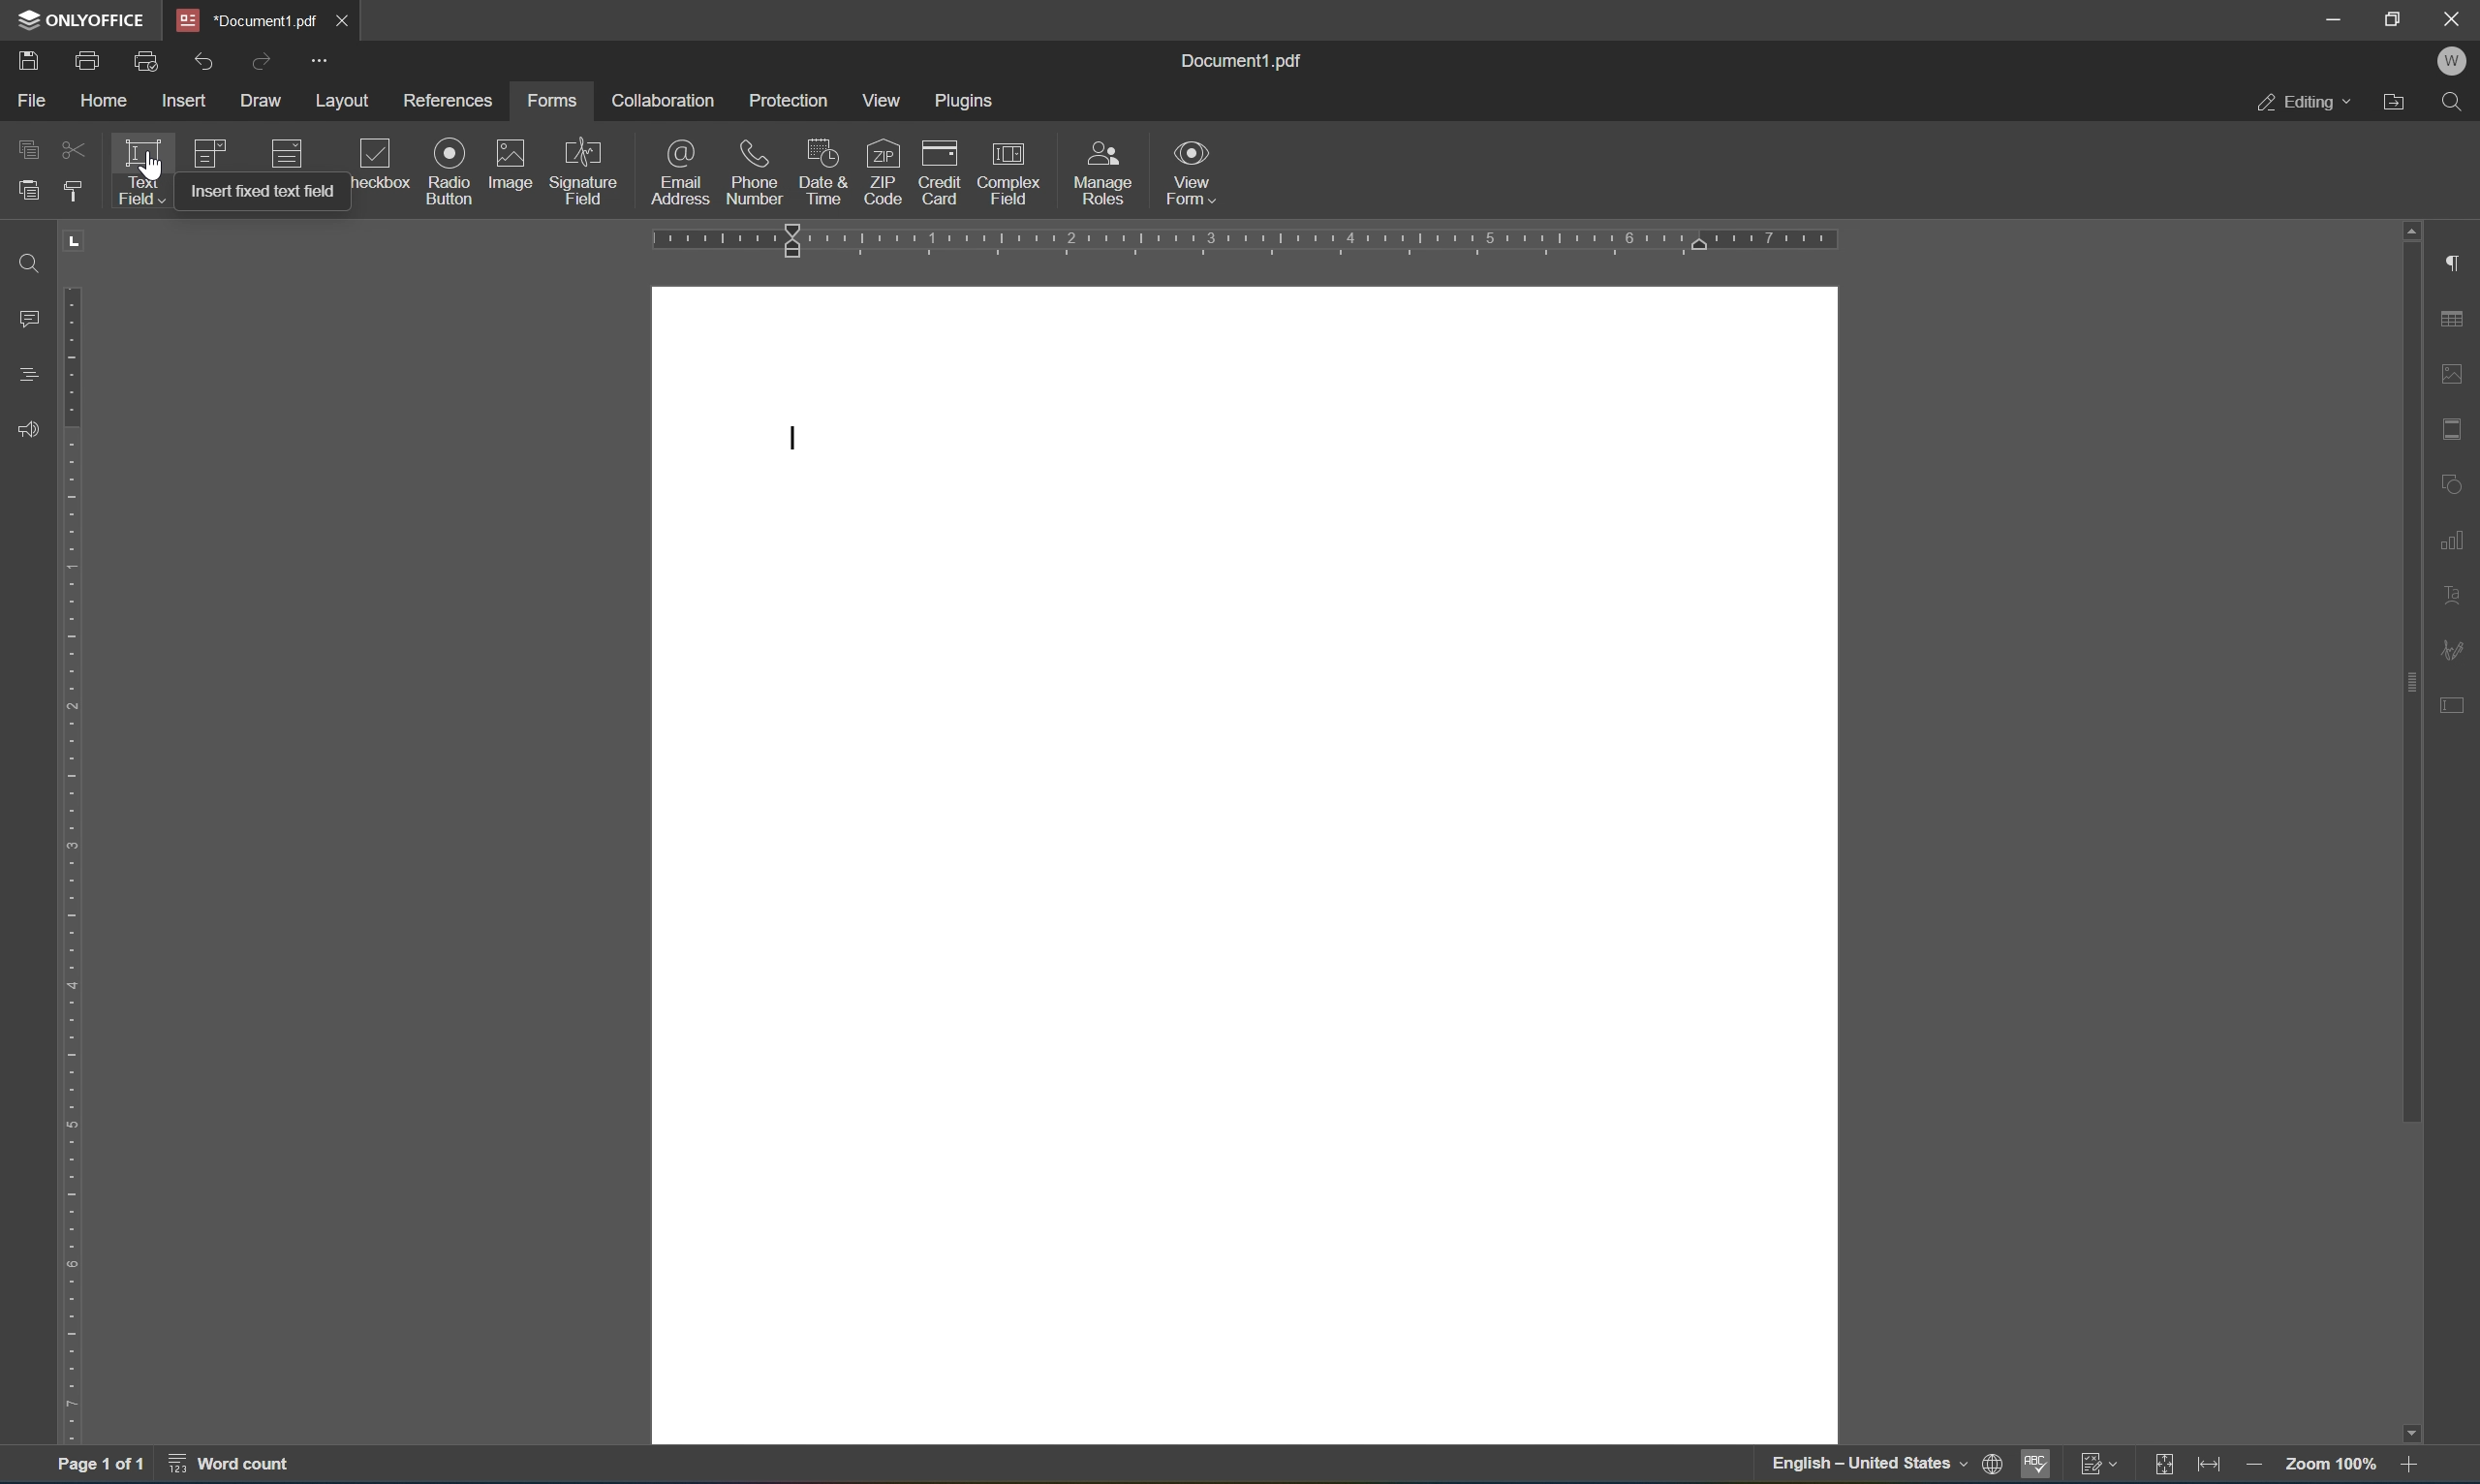  What do you see at coordinates (2303, 100) in the screenshot?
I see `editing` at bounding box center [2303, 100].